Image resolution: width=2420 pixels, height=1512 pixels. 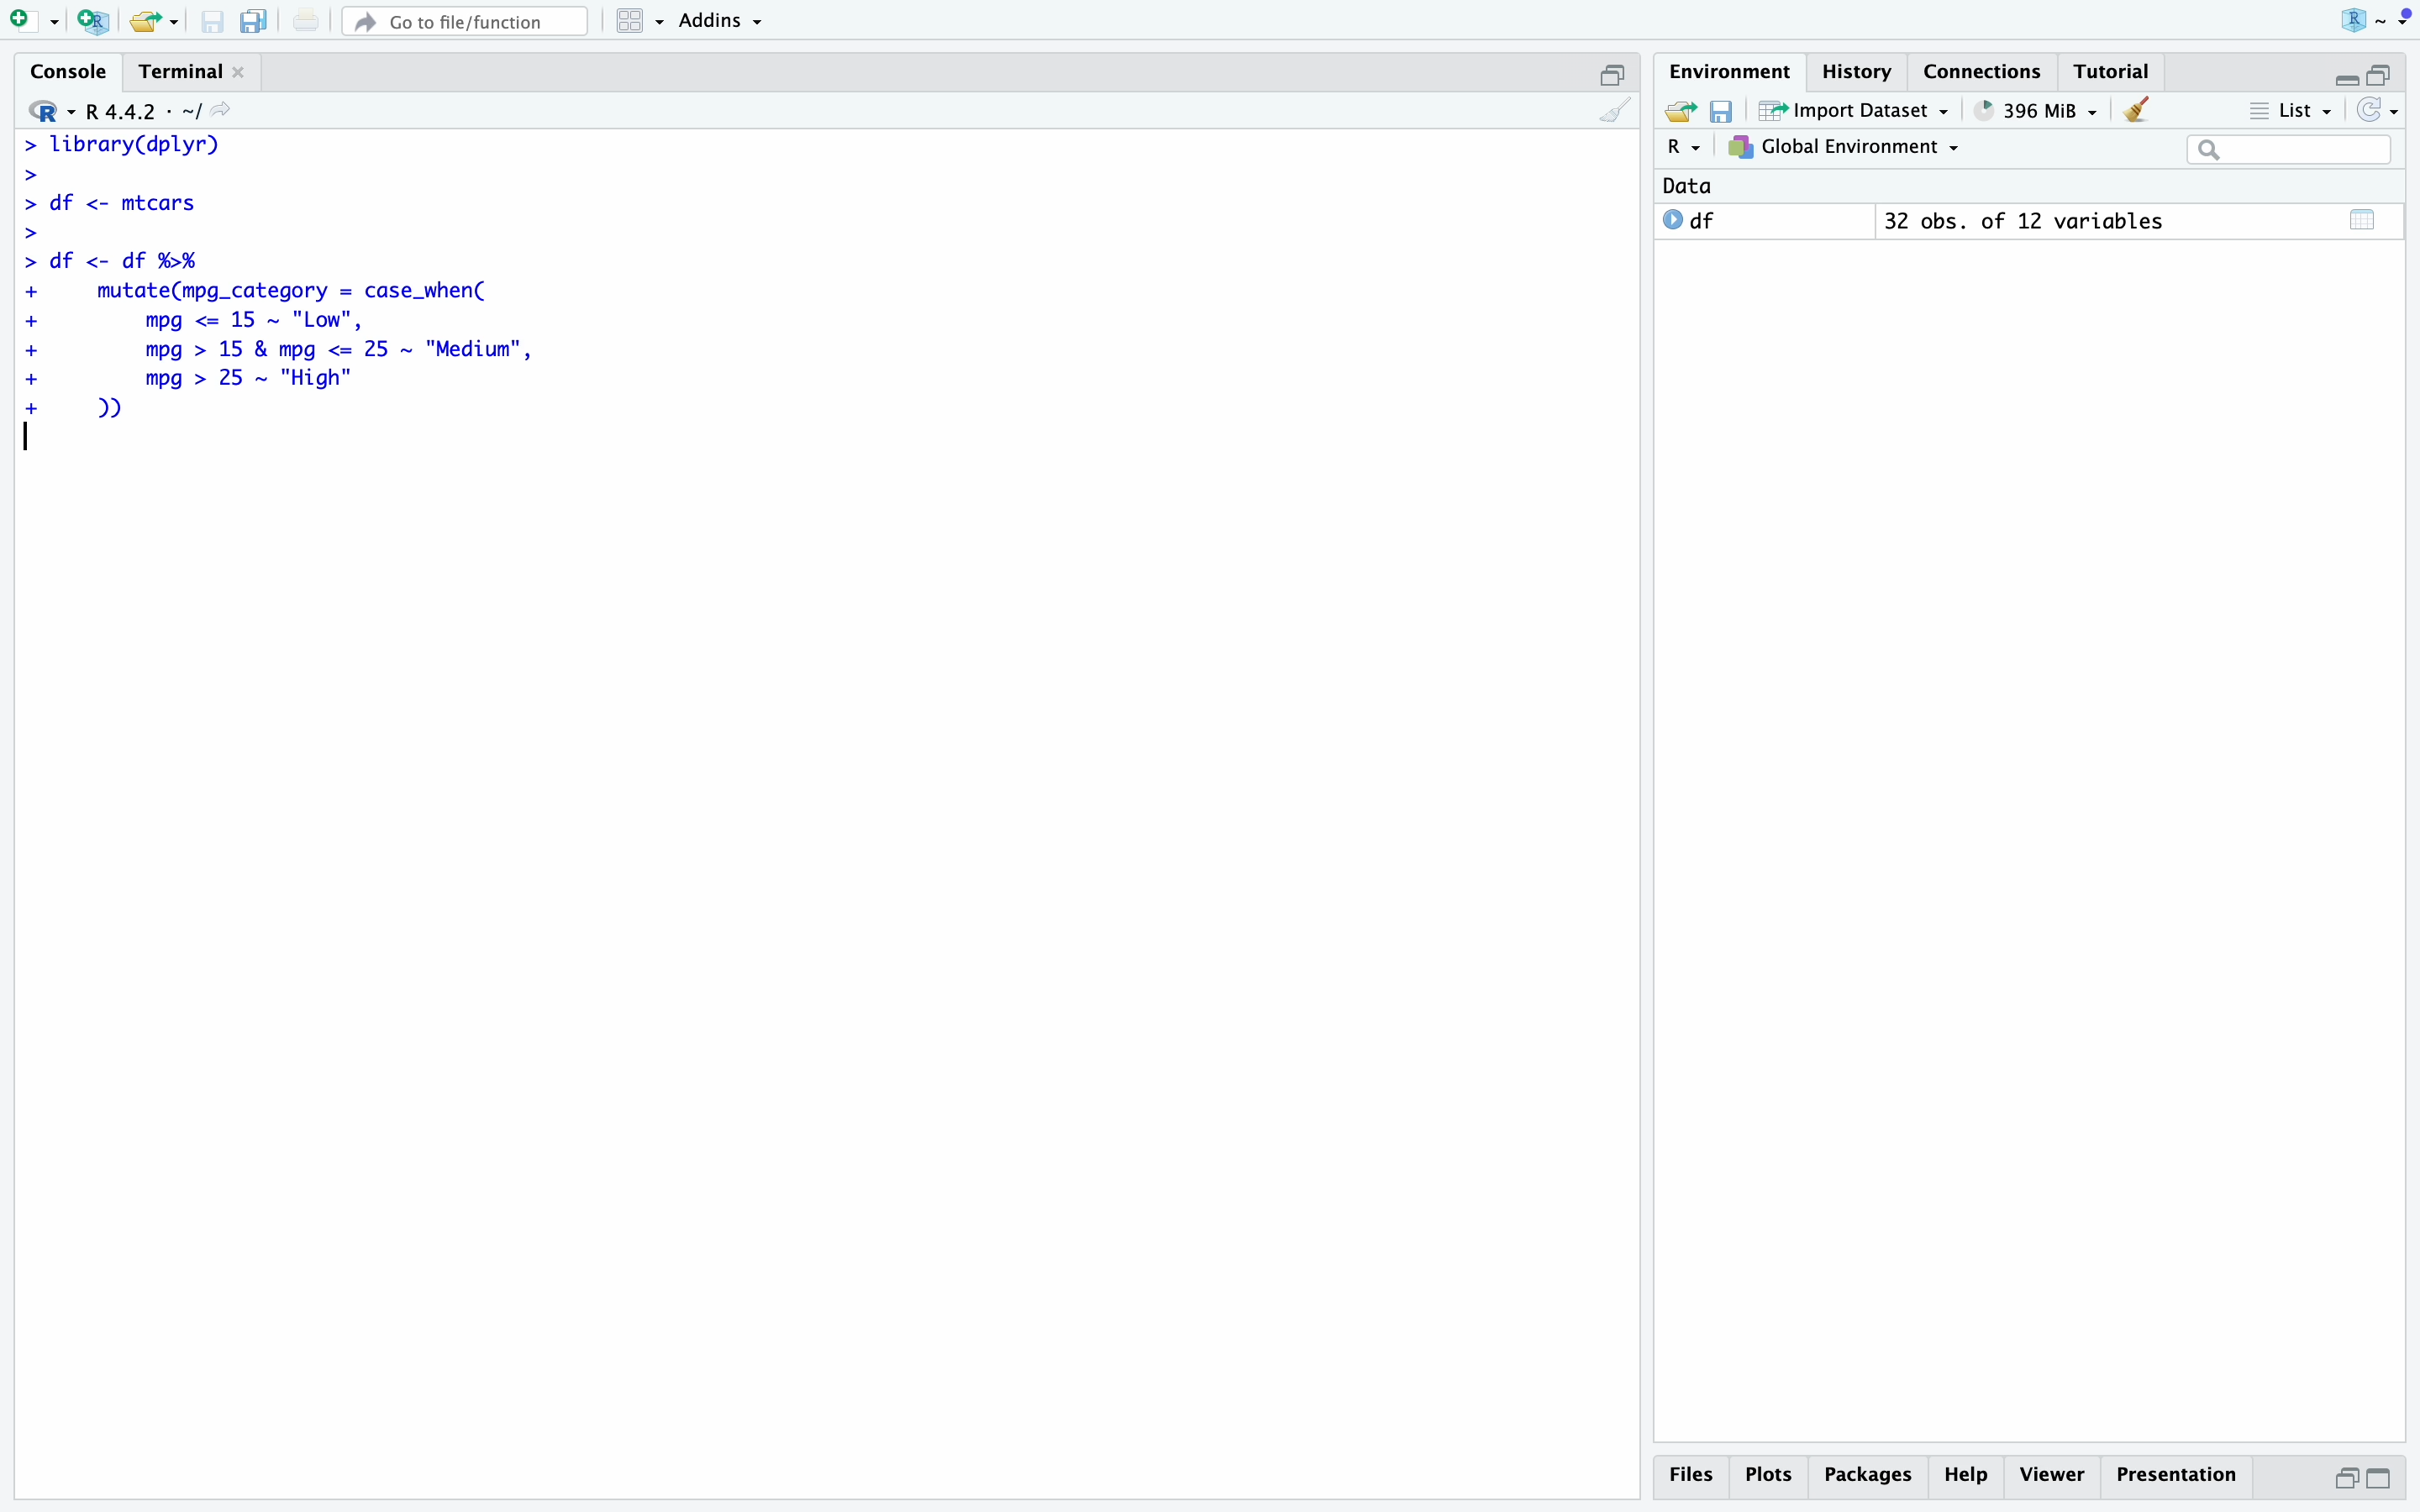 I want to click on tutorial, so click(x=2115, y=72).